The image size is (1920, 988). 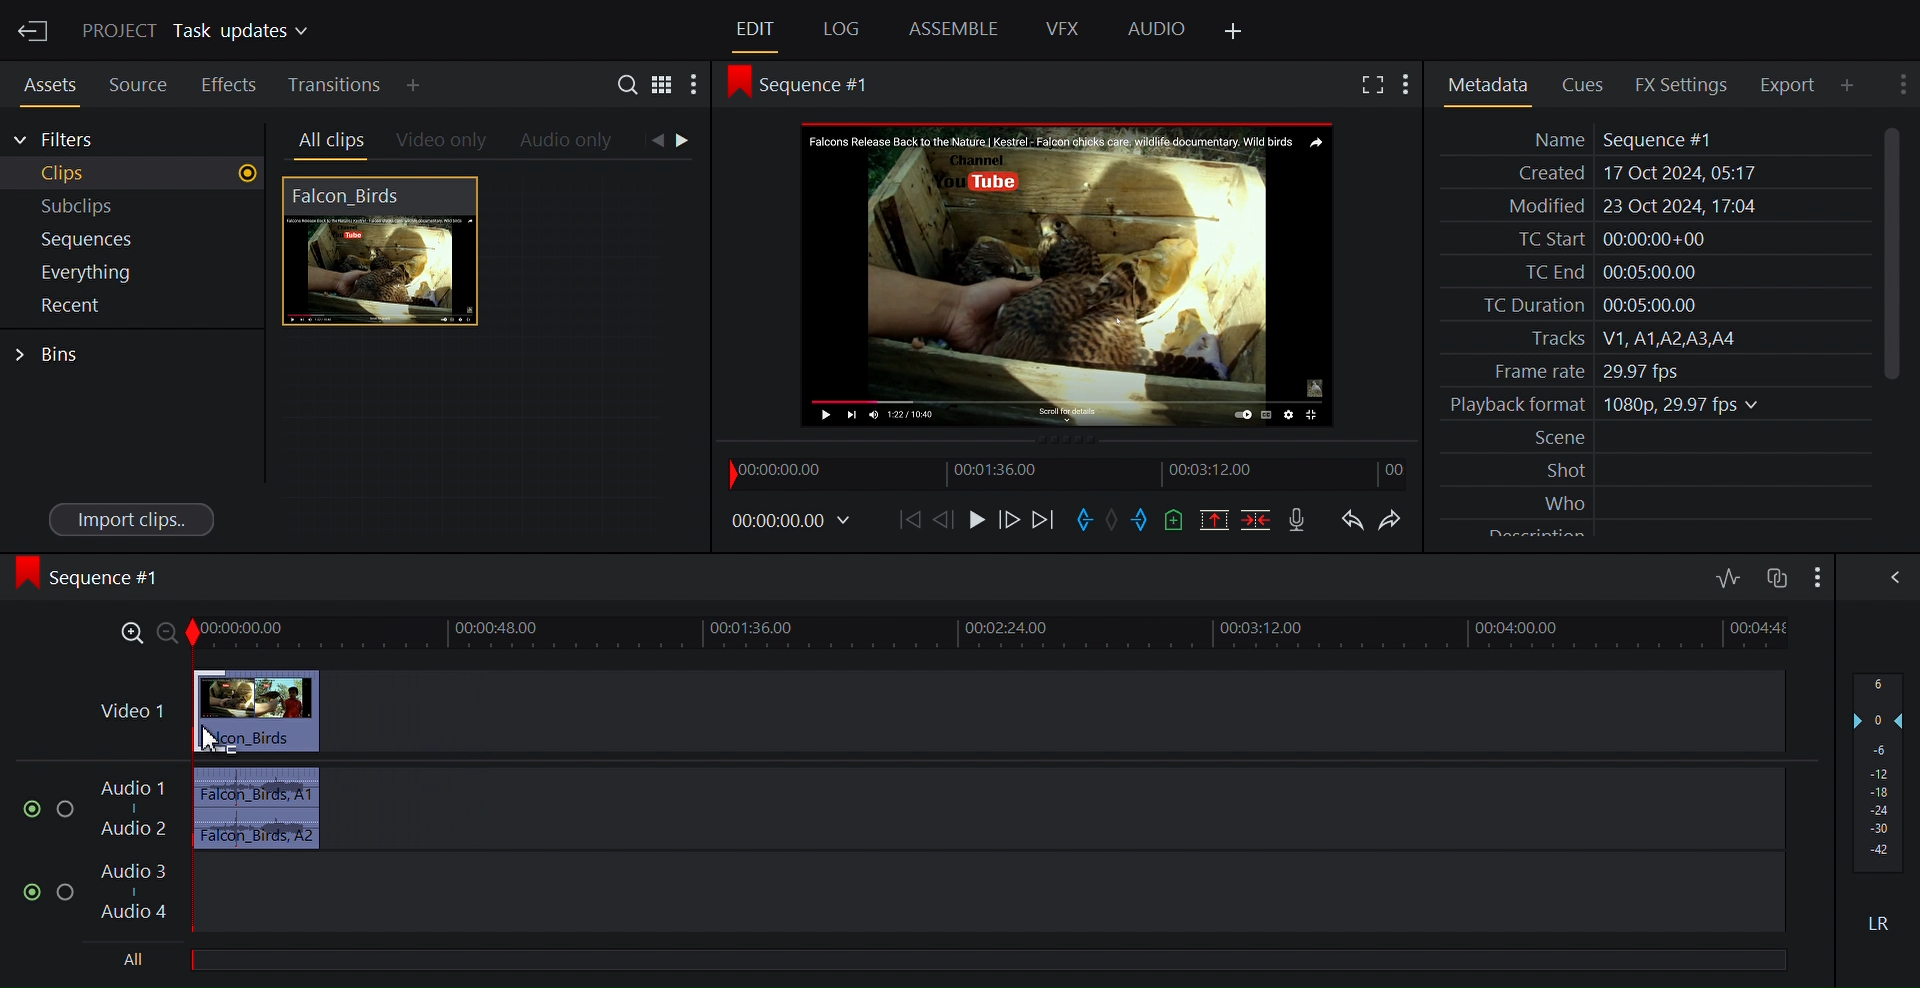 What do you see at coordinates (1072, 474) in the screenshot?
I see `Timeline` at bounding box center [1072, 474].